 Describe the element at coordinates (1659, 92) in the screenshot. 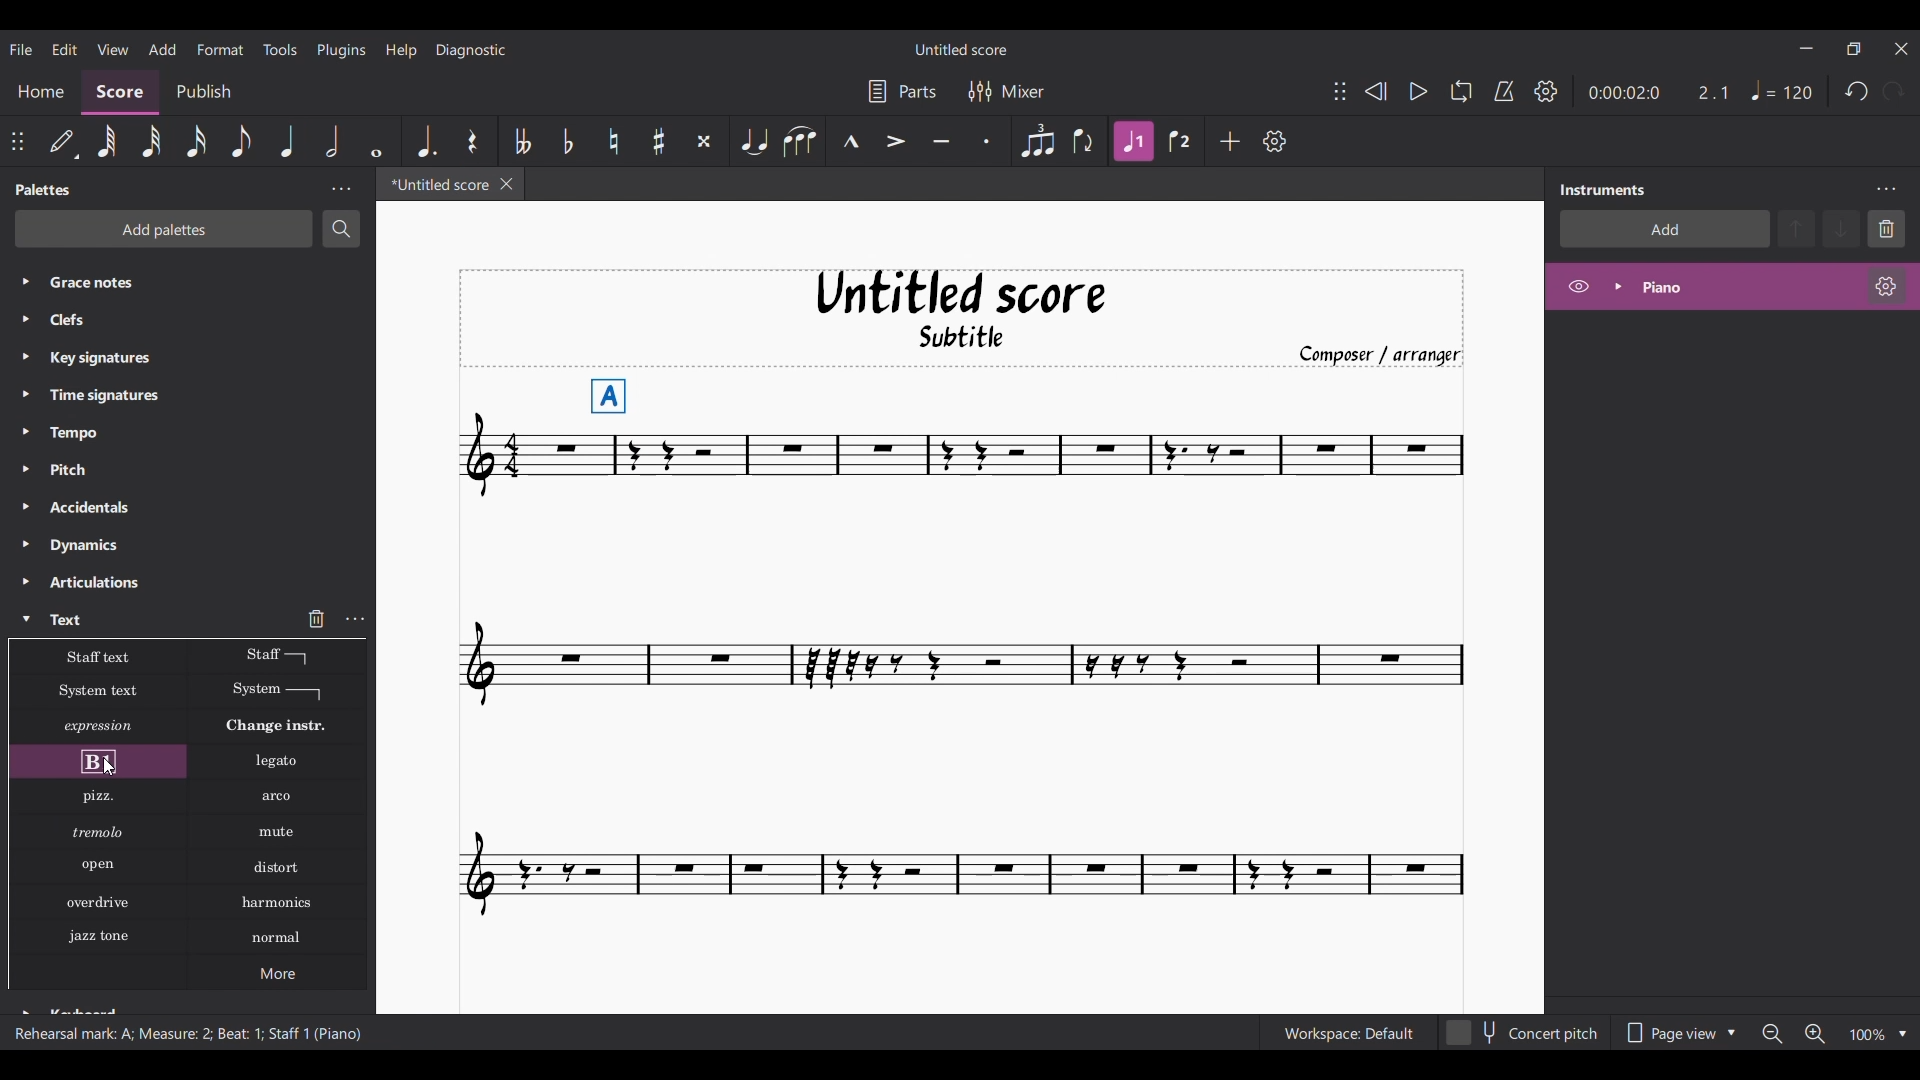

I see `Duration changed after selecting note on score` at that location.